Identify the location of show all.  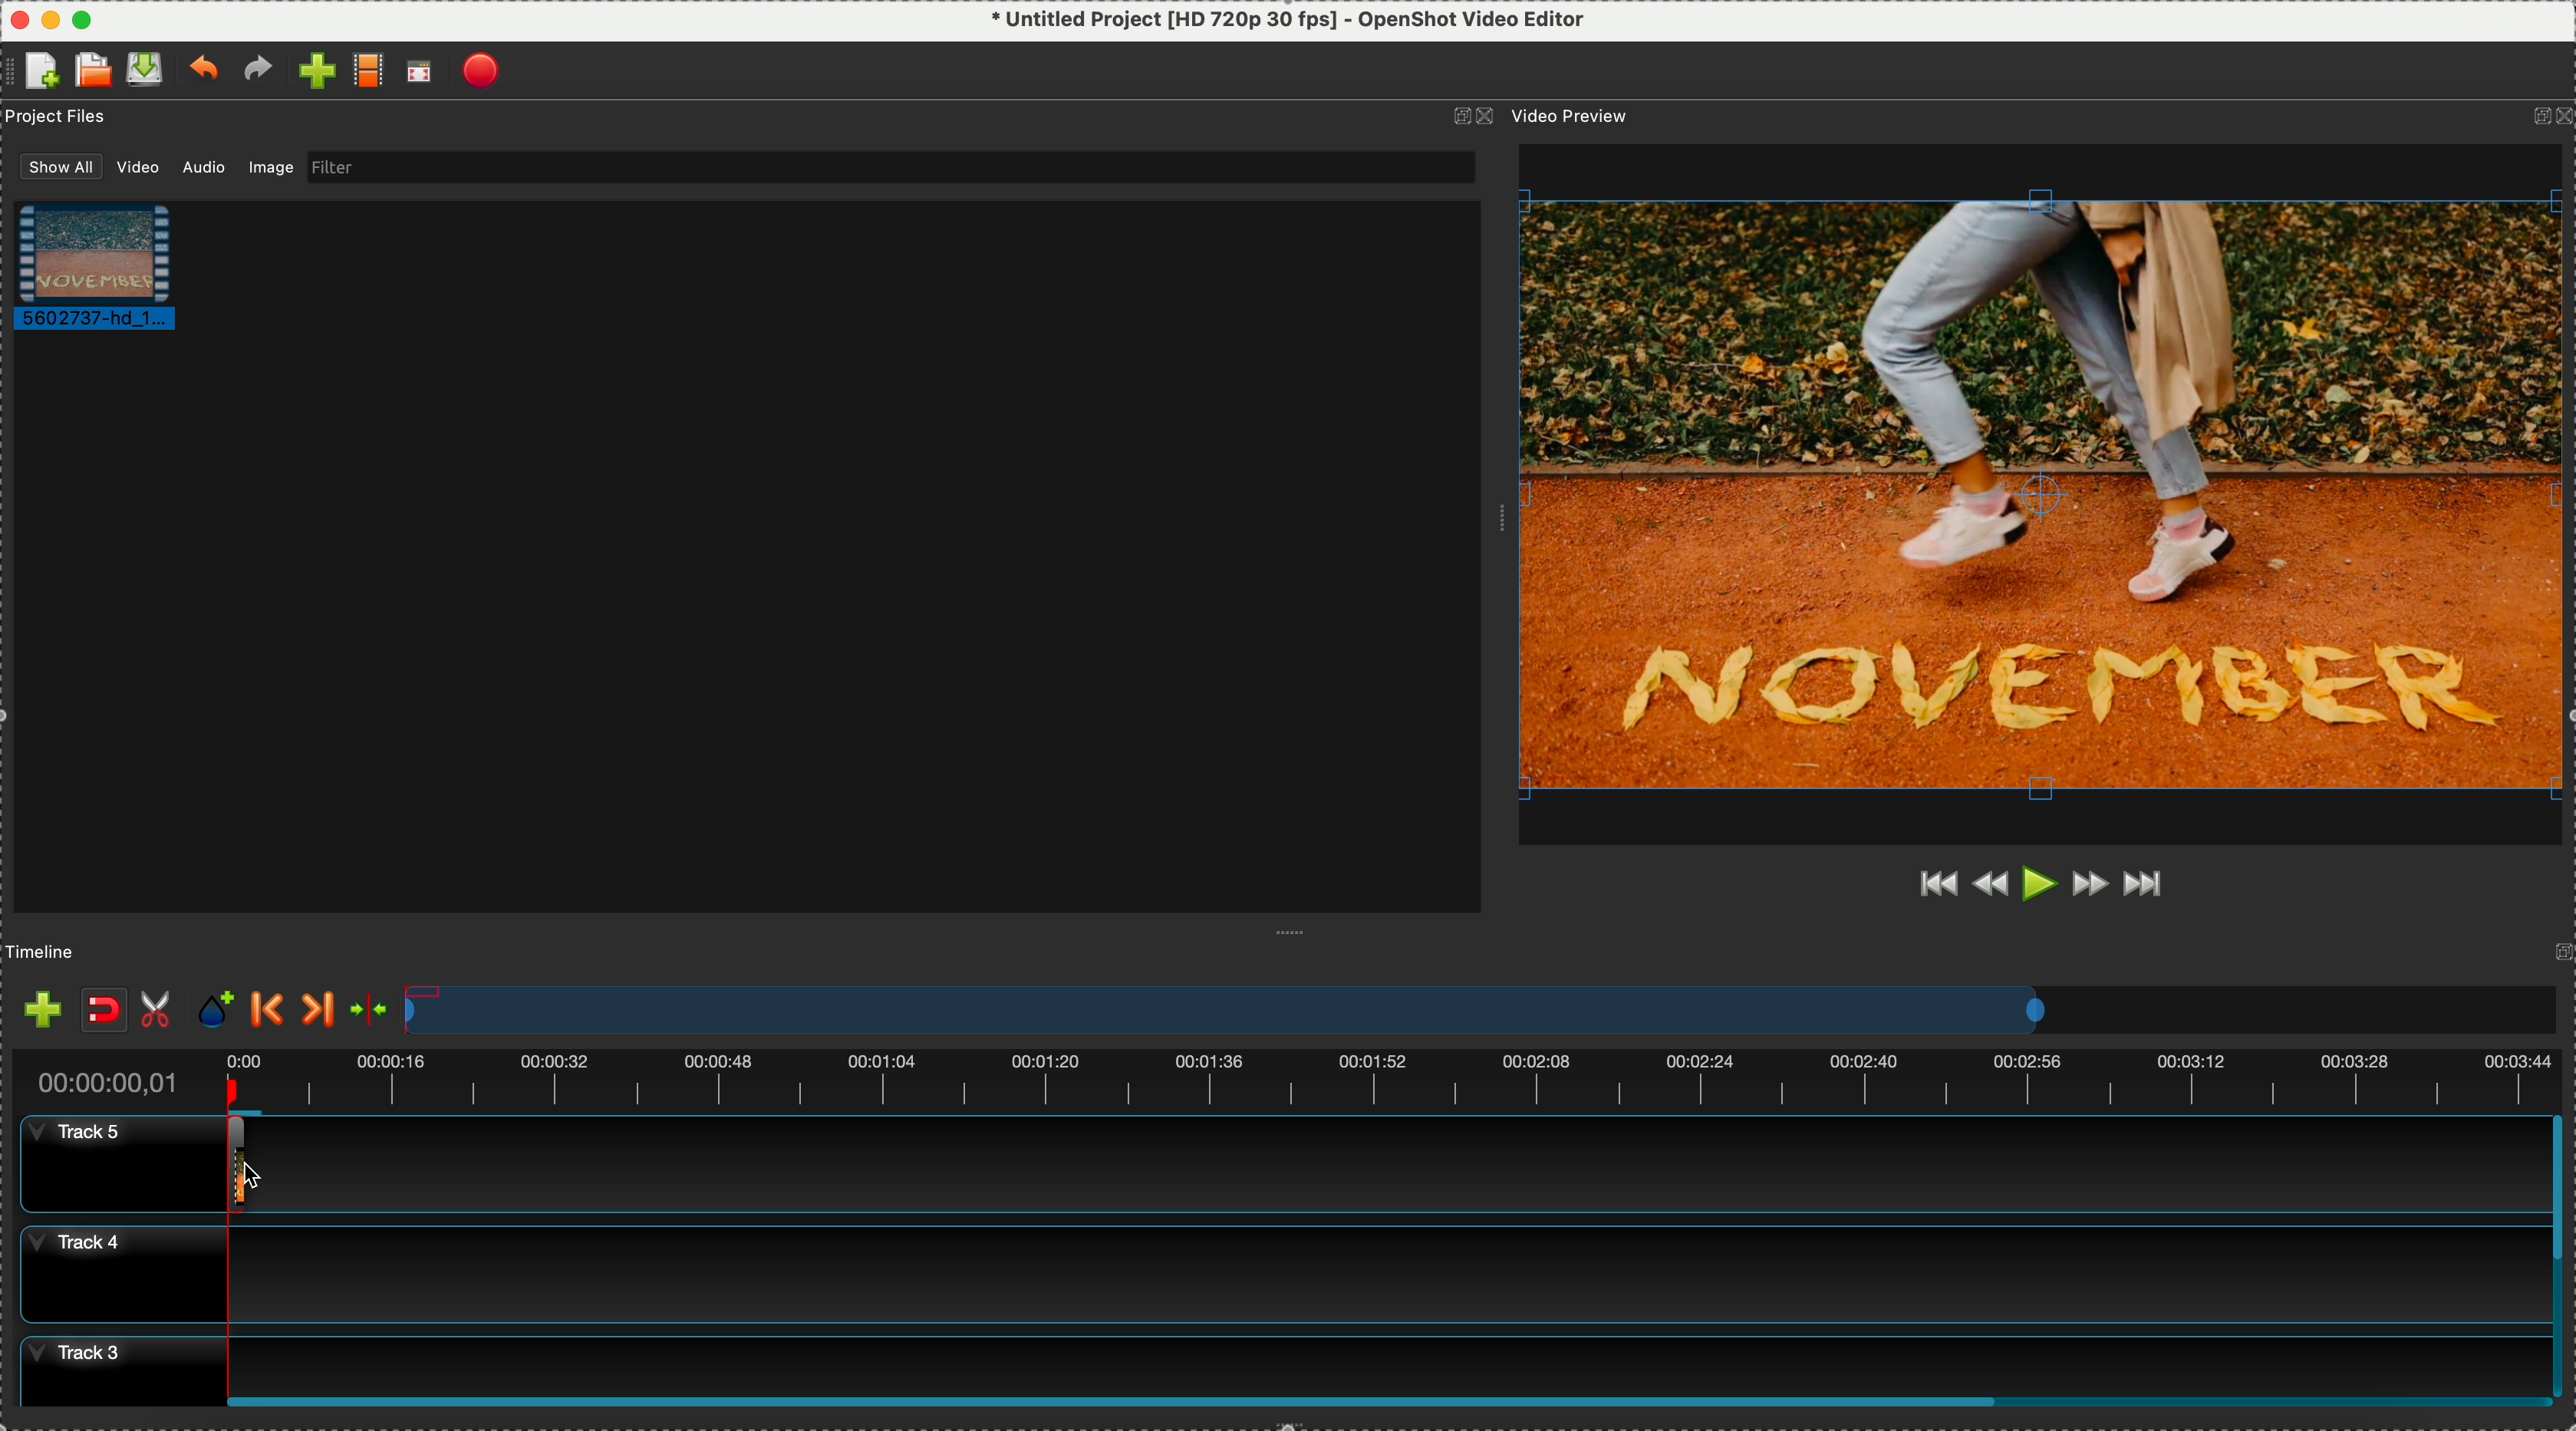
(53, 165).